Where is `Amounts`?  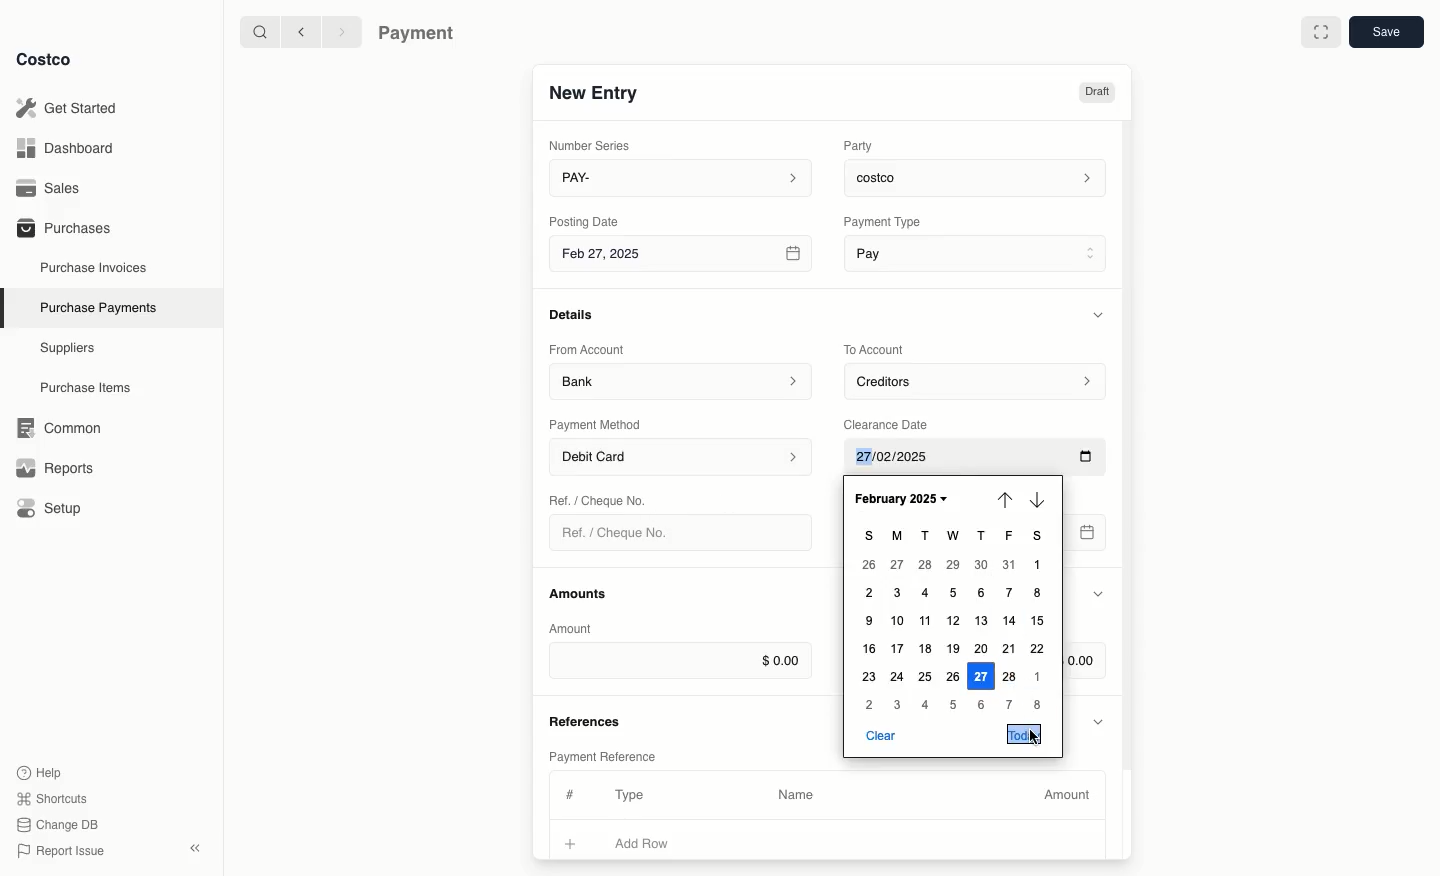 Amounts is located at coordinates (580, 593).